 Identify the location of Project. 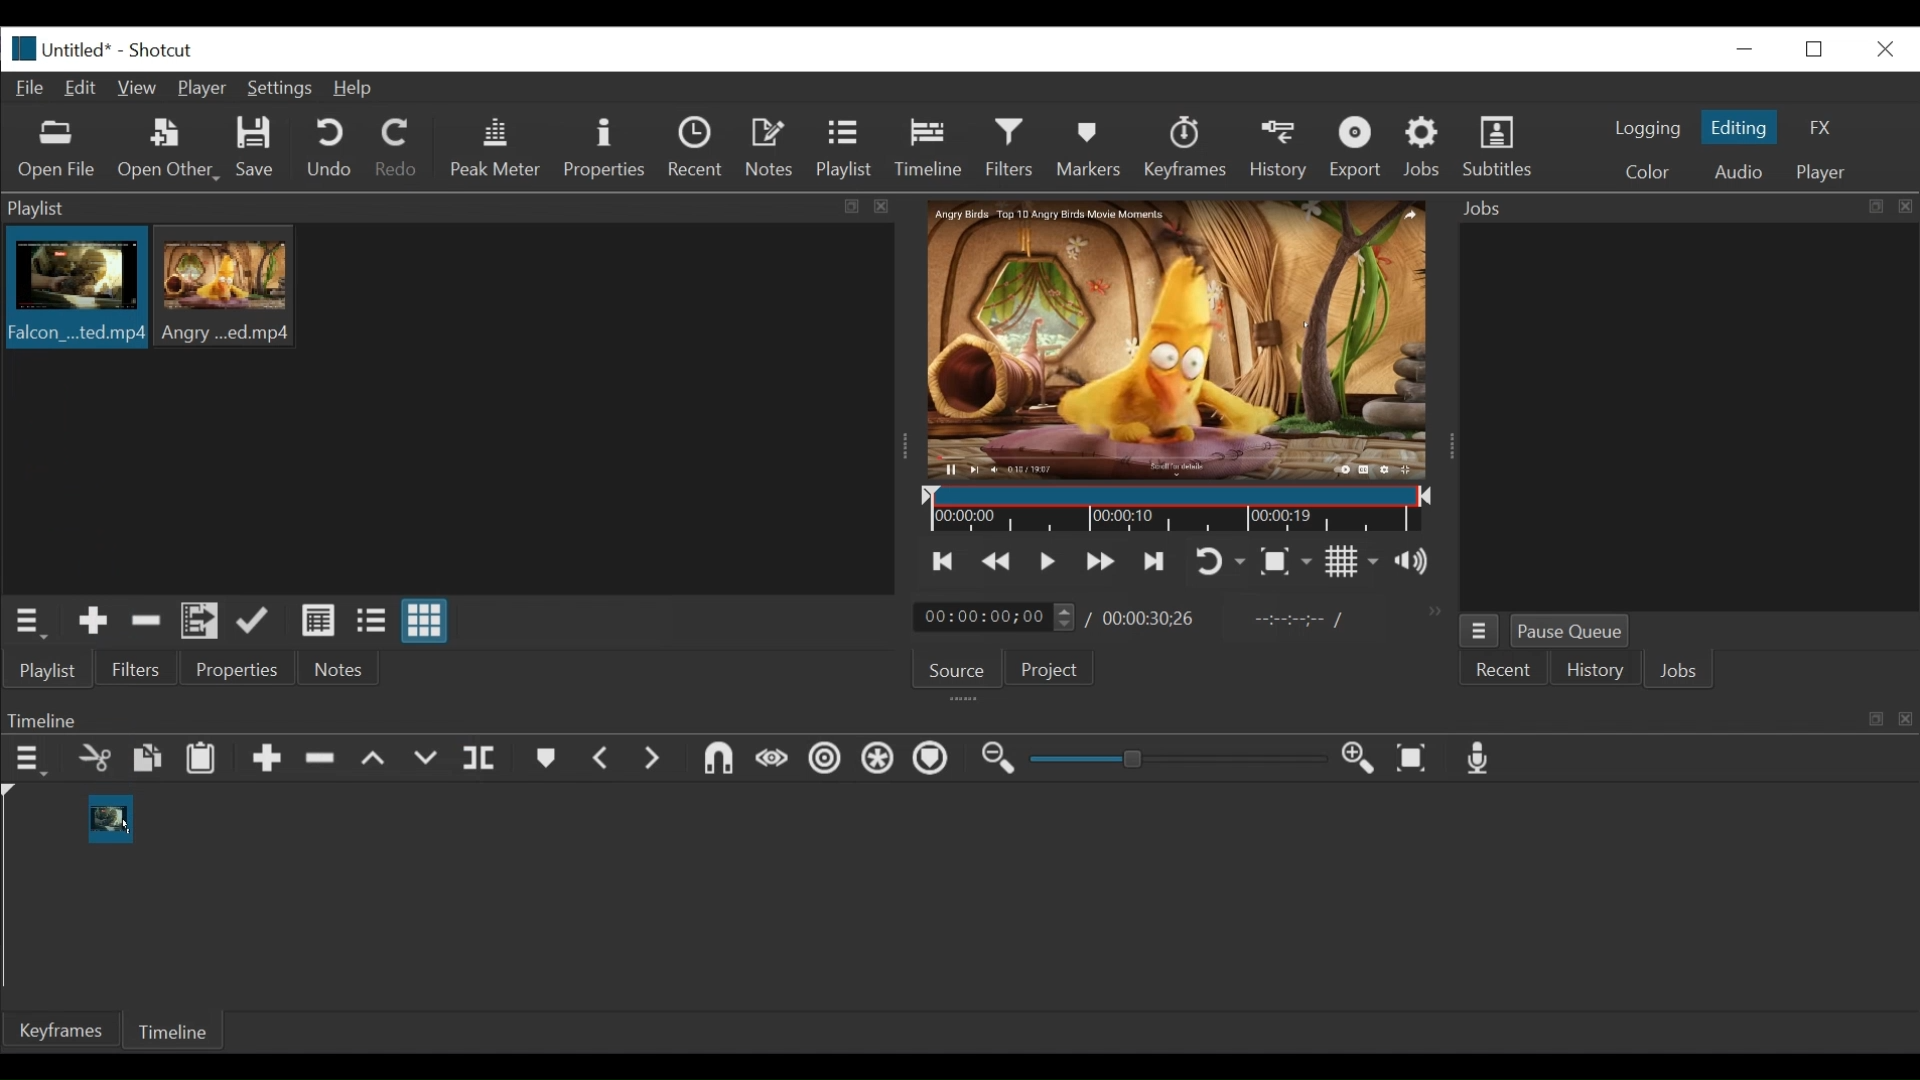
(1046, 672).